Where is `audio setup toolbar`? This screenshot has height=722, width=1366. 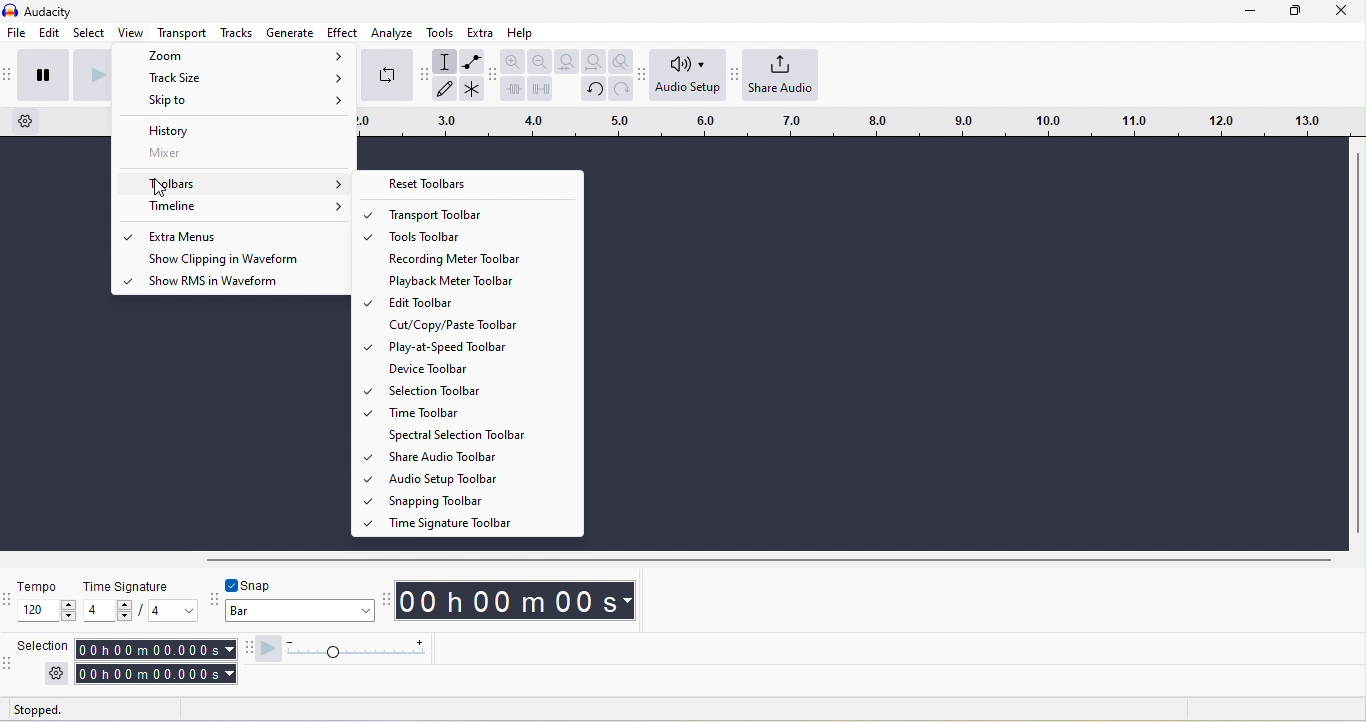 audio setup toolbar is located at coordinates (641, 76).